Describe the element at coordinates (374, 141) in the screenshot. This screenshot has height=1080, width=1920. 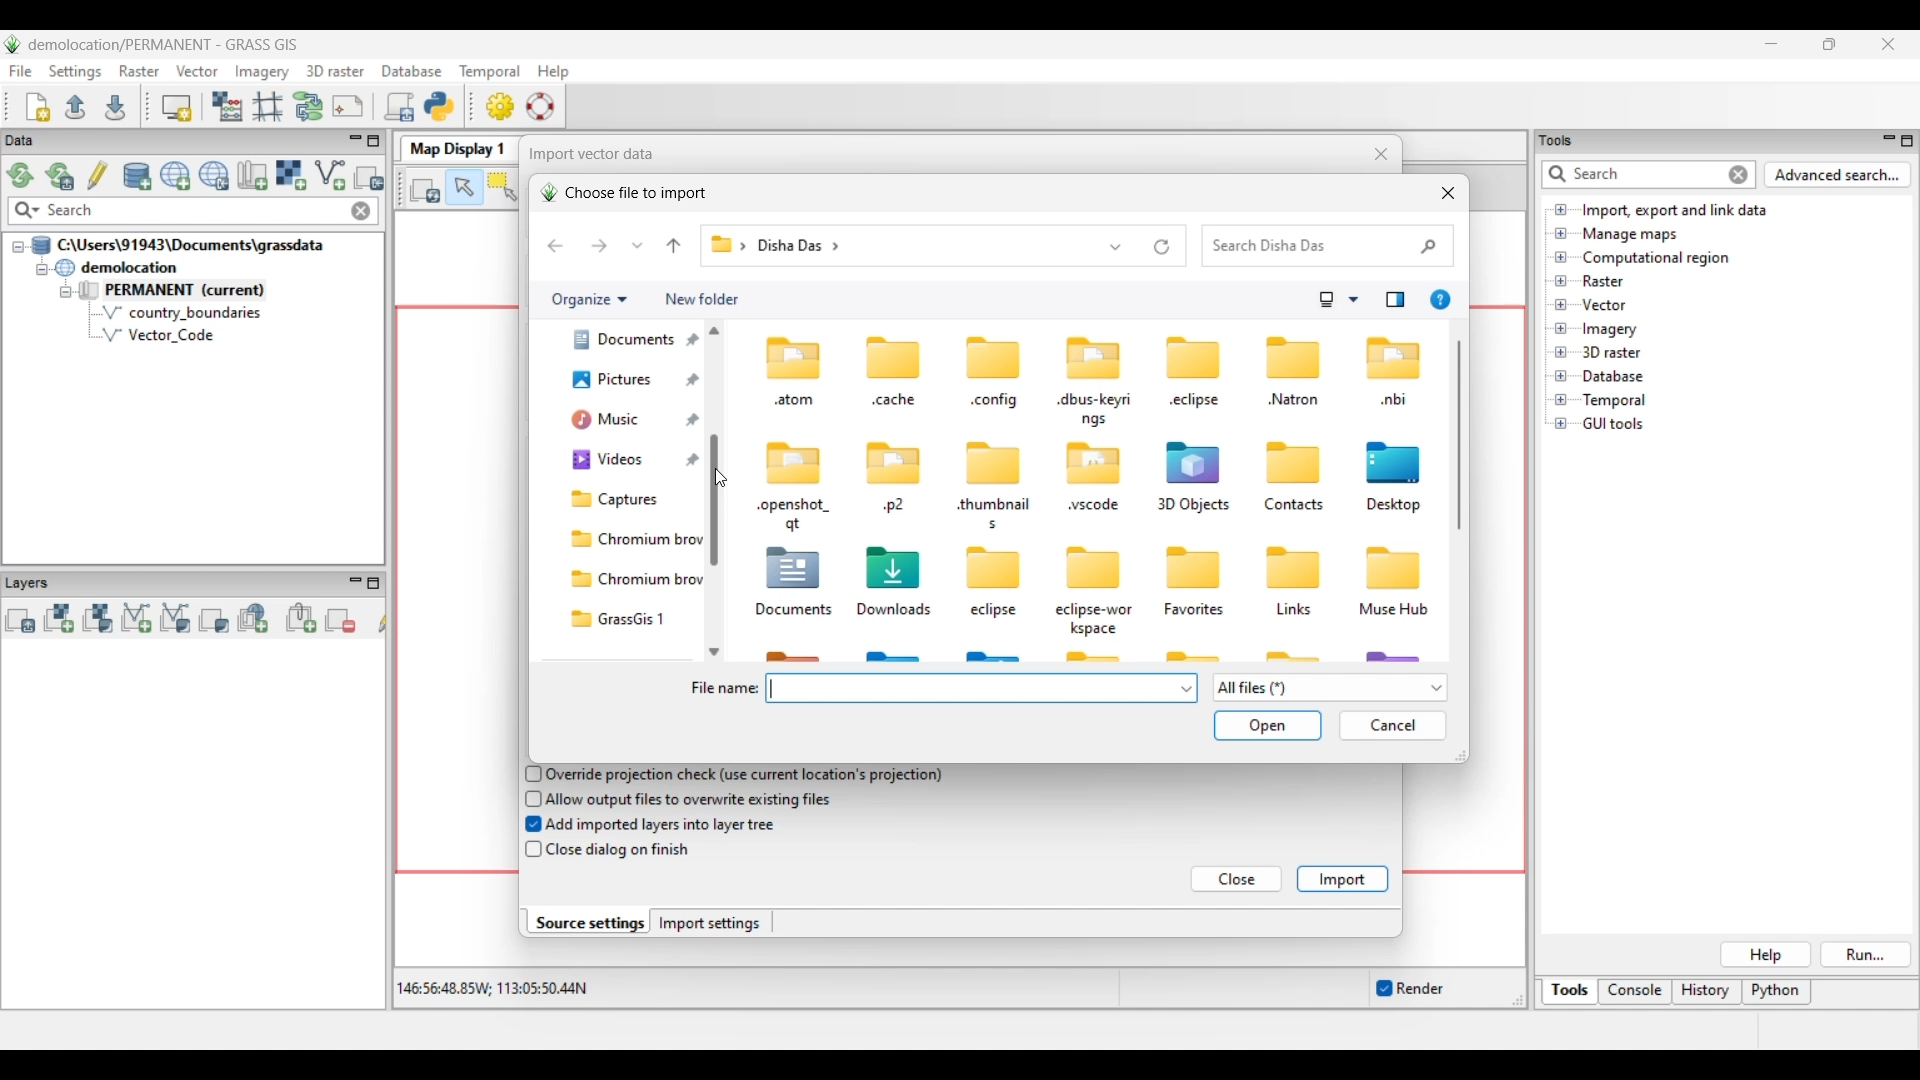
I see `Maximize Data panel` at that location.